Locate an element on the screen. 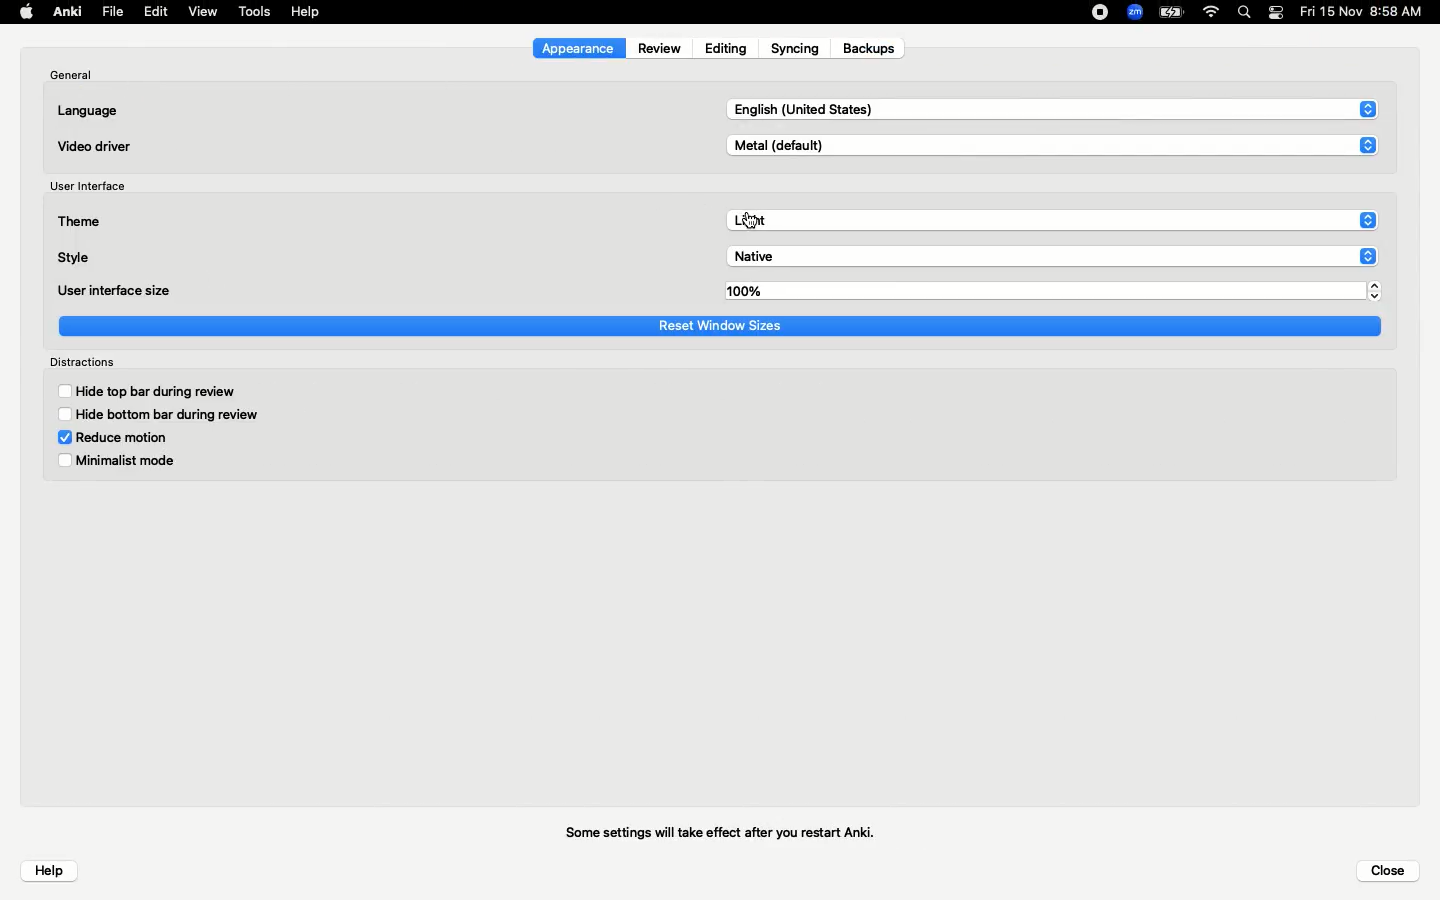 This screenshot has width=1440, height=900. Distractions is located at coordinates (85, 361).